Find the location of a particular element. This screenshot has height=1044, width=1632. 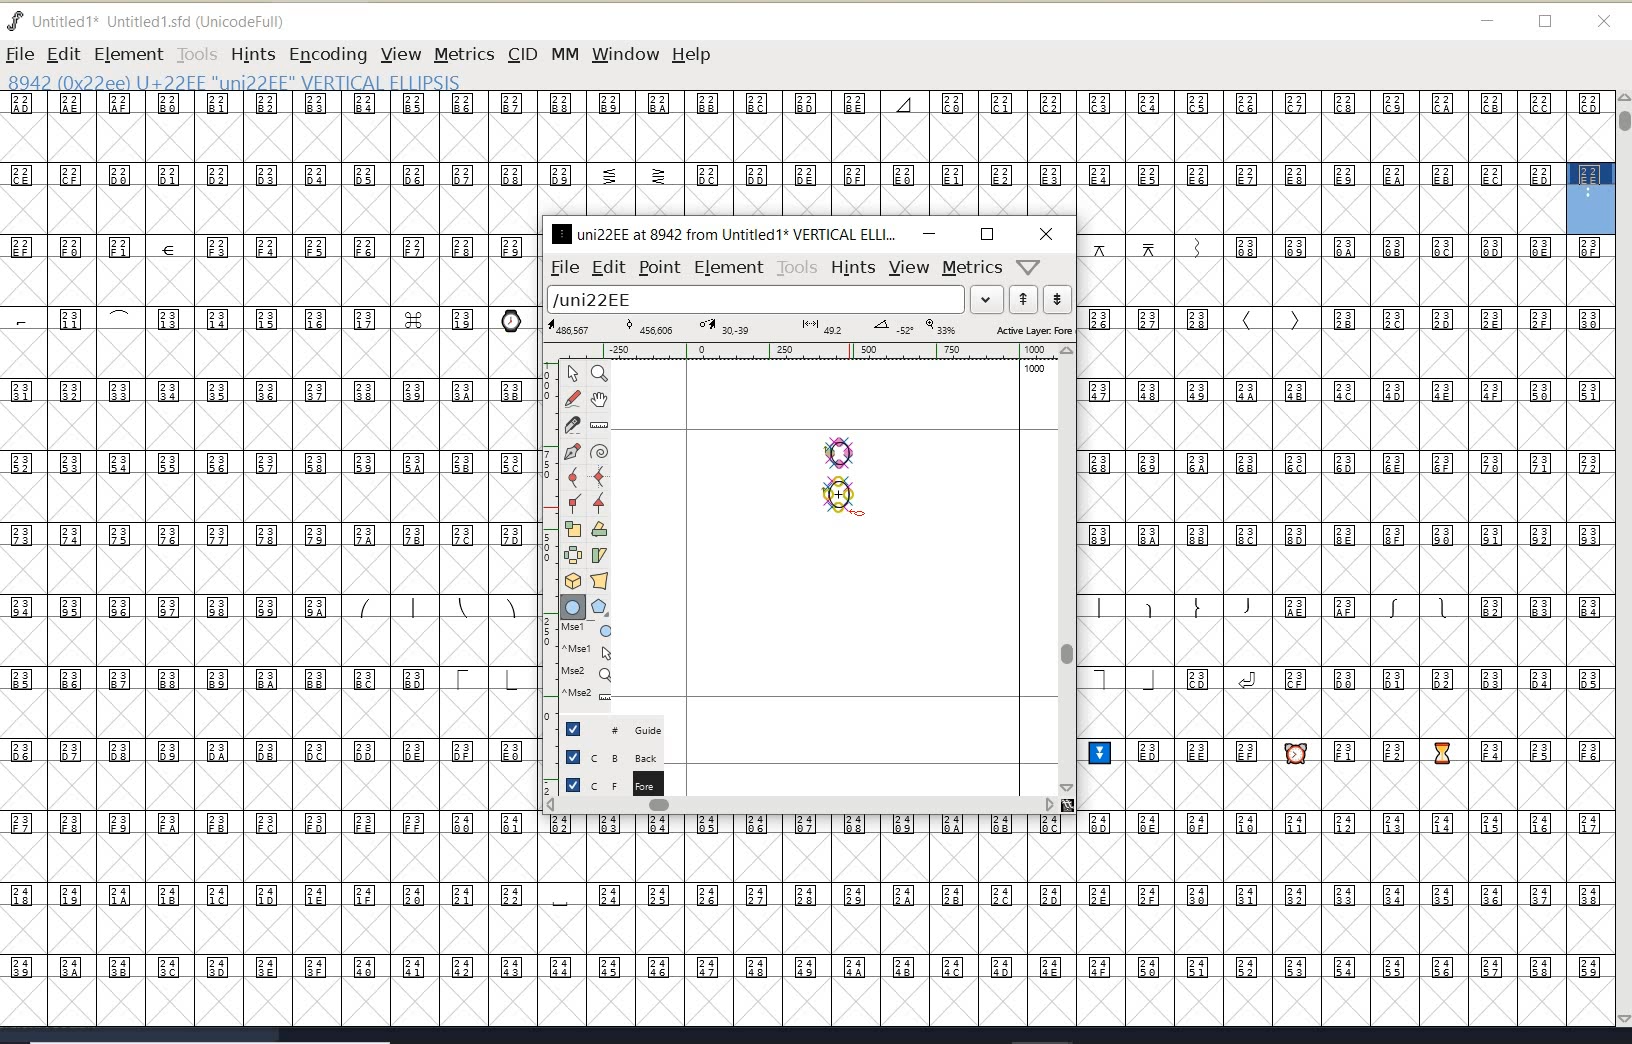

HINTS is located at coordinates (252, 55).